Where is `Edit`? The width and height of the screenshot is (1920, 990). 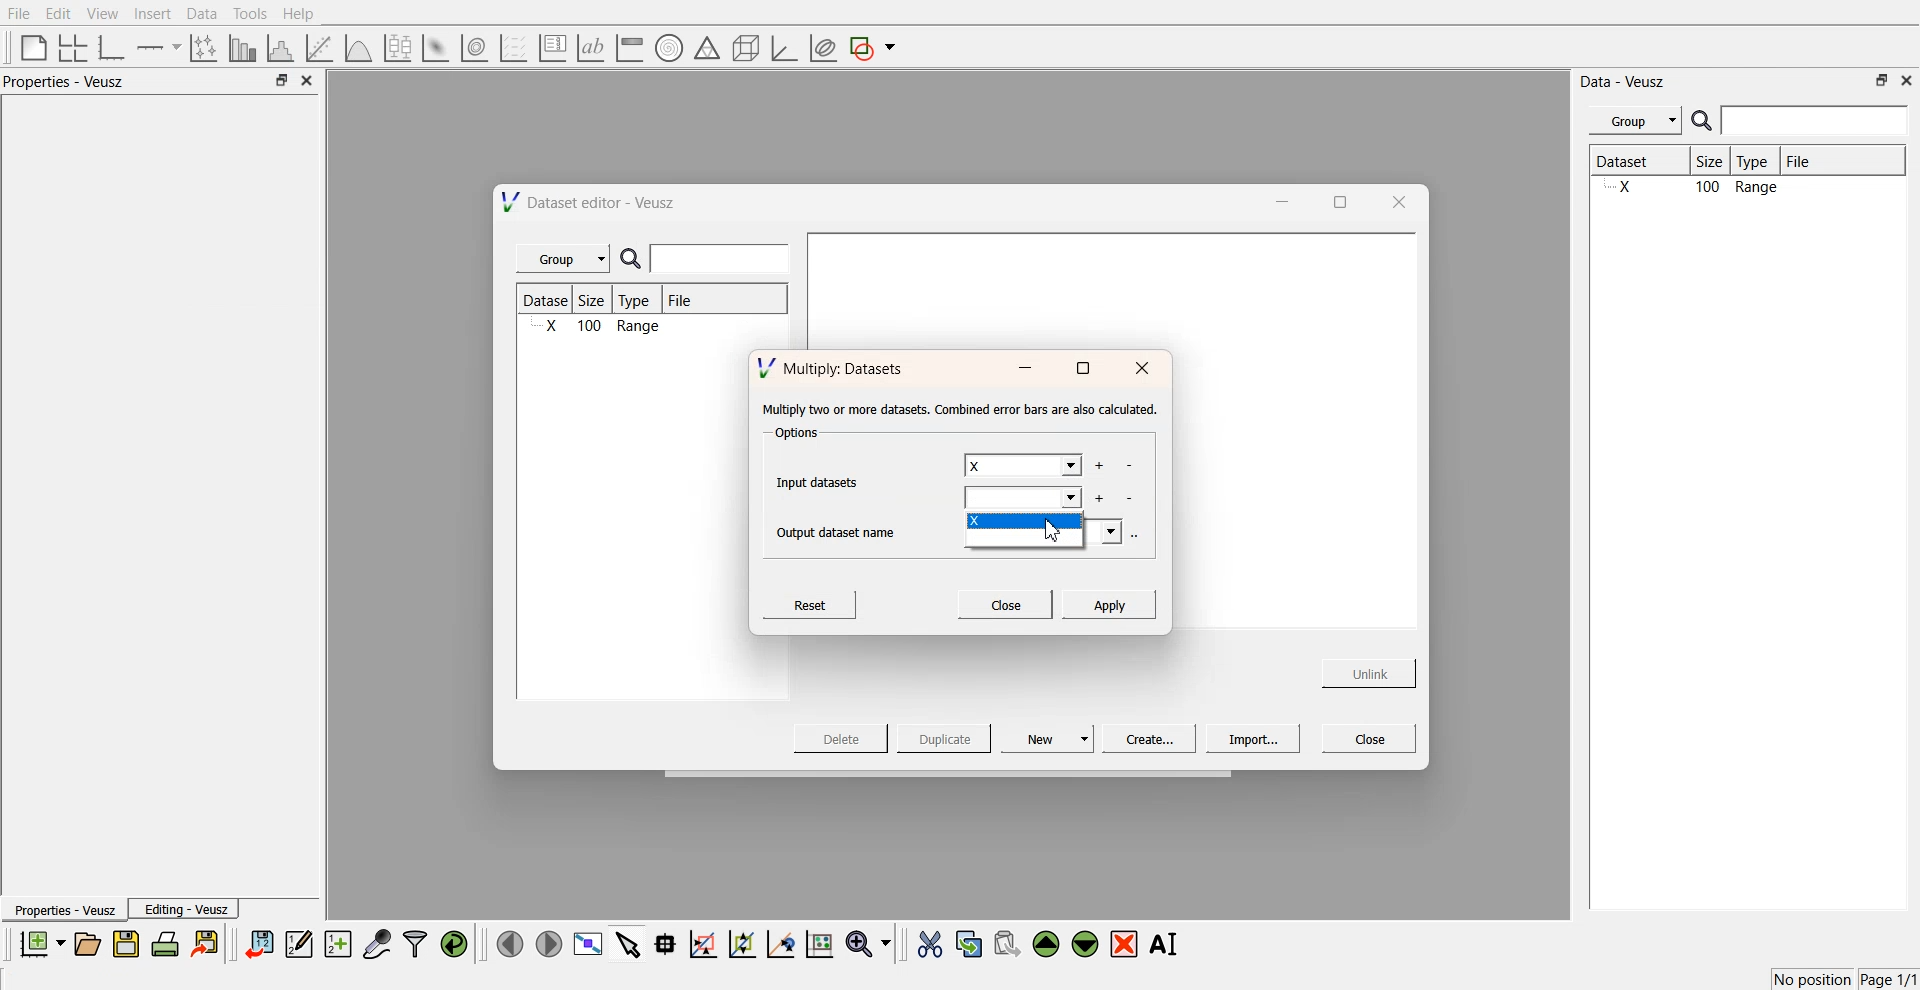
Edit is located at coordinates (59, 13).